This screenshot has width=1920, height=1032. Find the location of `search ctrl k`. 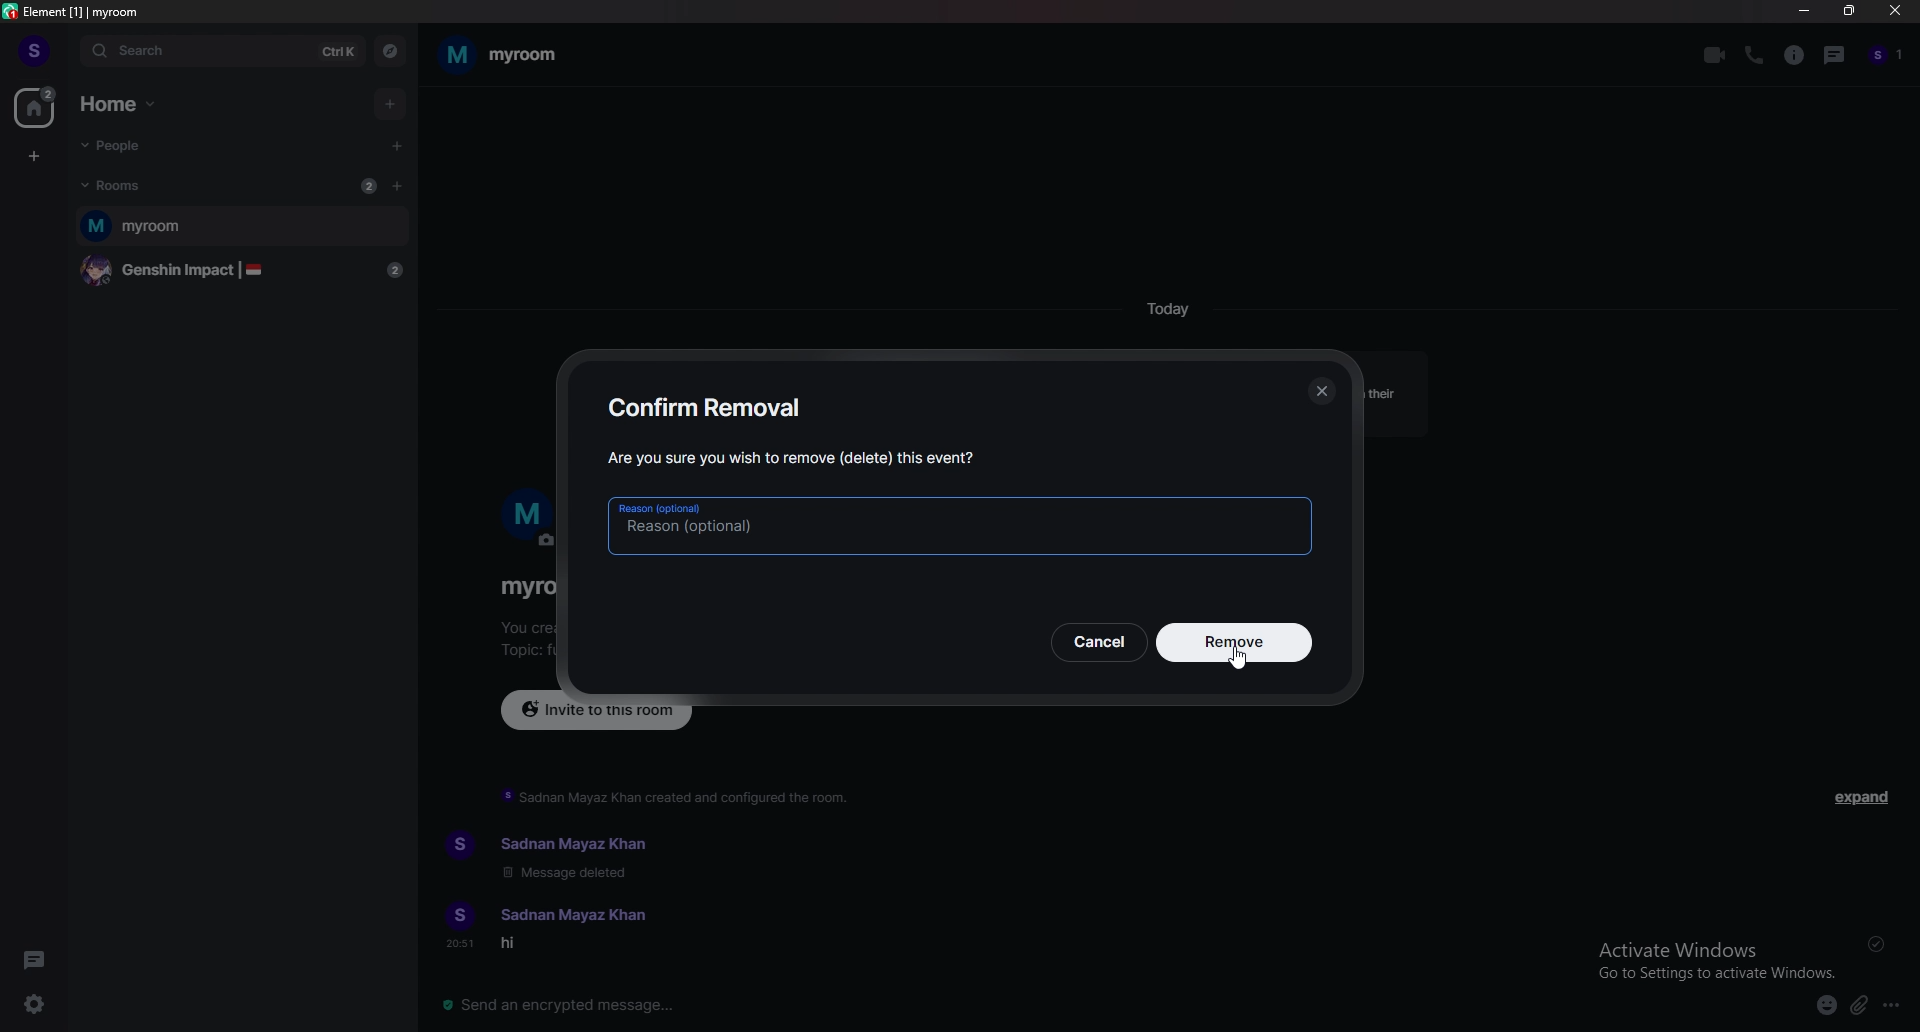

search ctrl k is located at coordinates (223, 51).